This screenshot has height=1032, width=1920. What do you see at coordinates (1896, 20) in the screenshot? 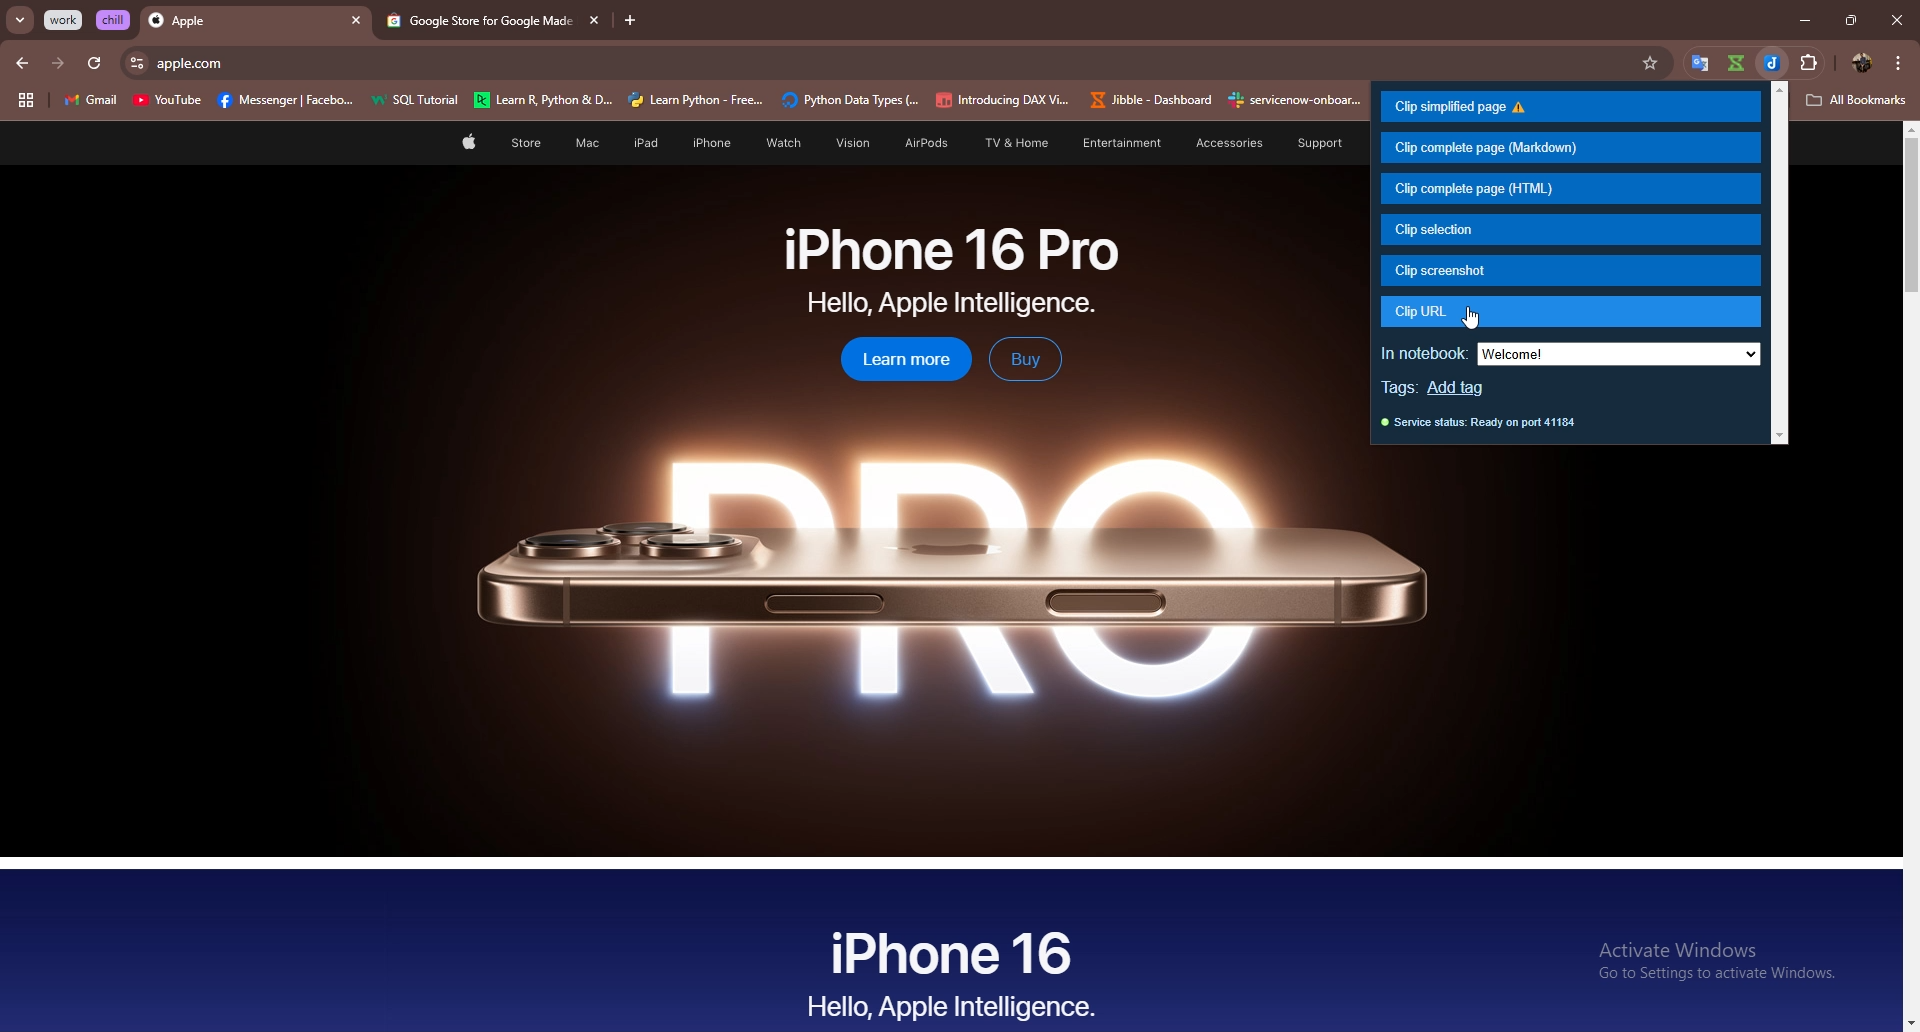
I see `close` at bounding box center [1896, 20].